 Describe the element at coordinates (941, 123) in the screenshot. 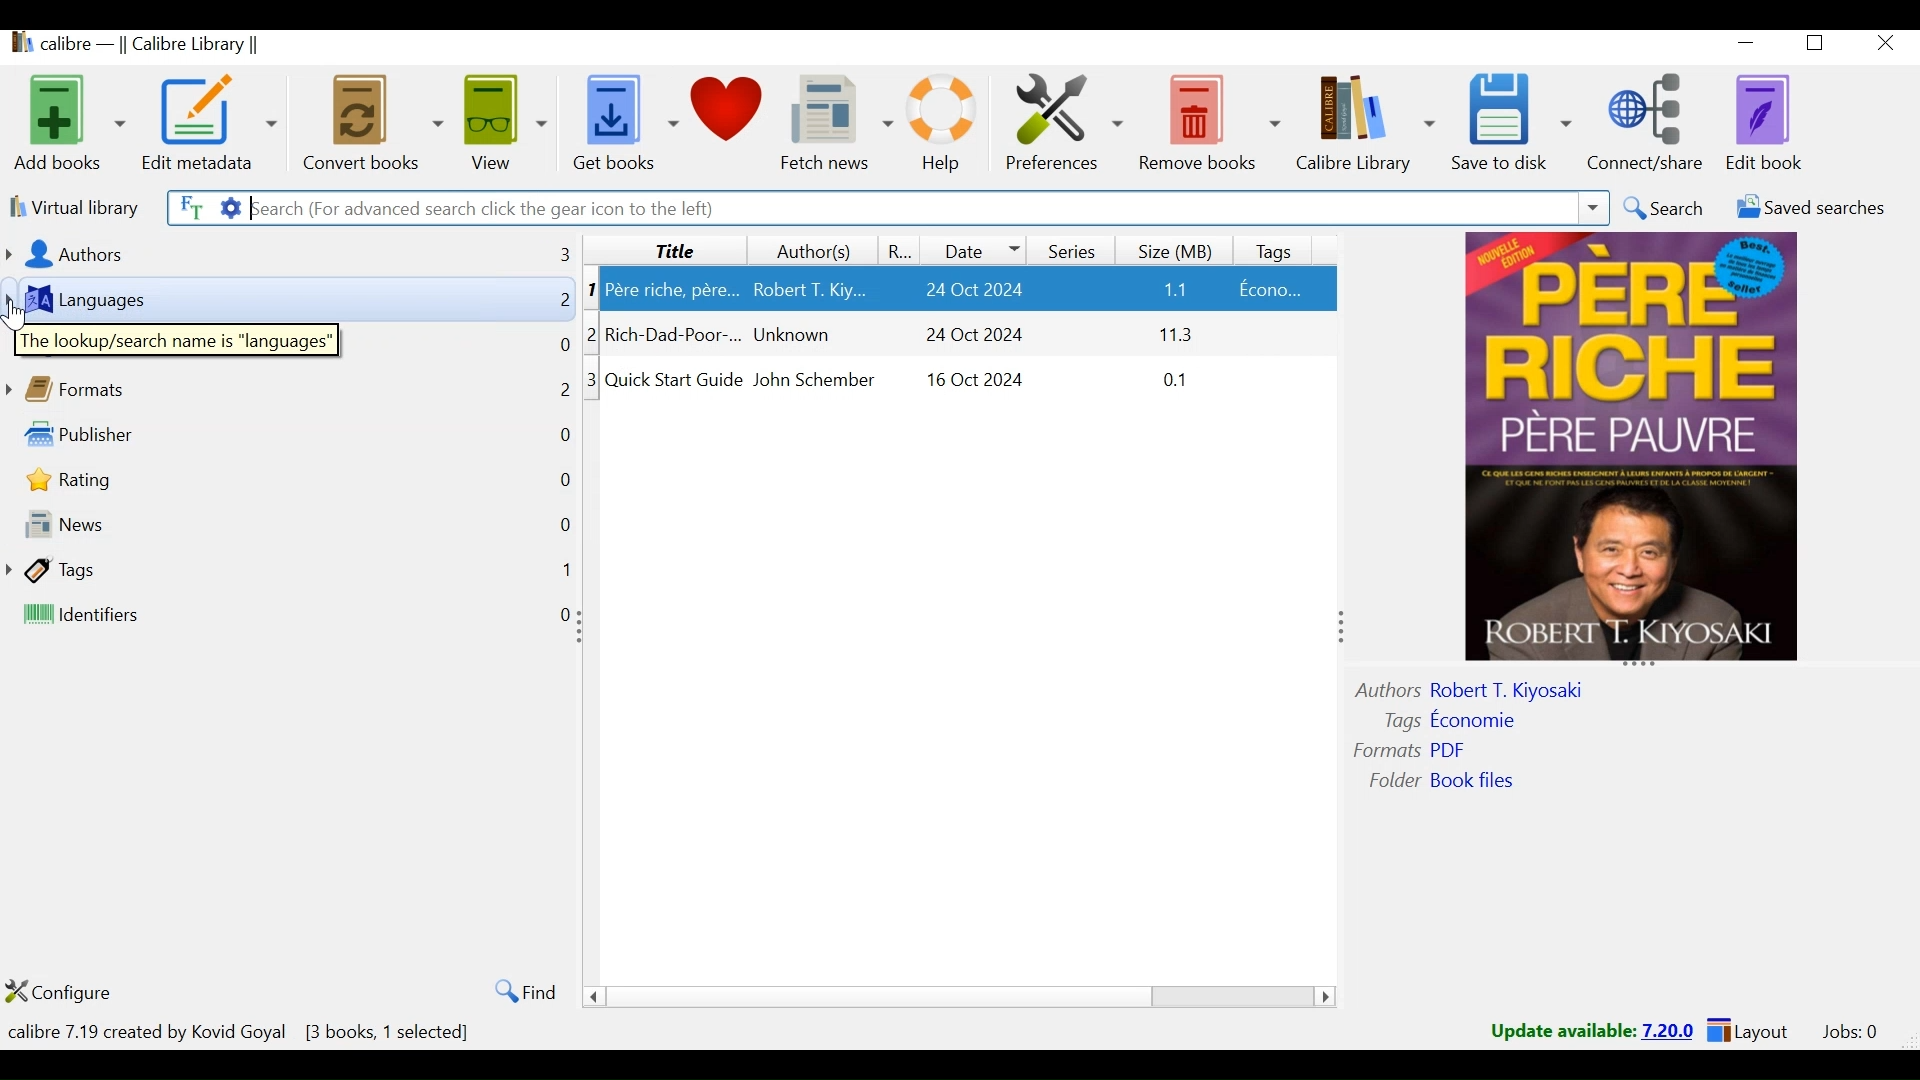

I see `Help` at that location.